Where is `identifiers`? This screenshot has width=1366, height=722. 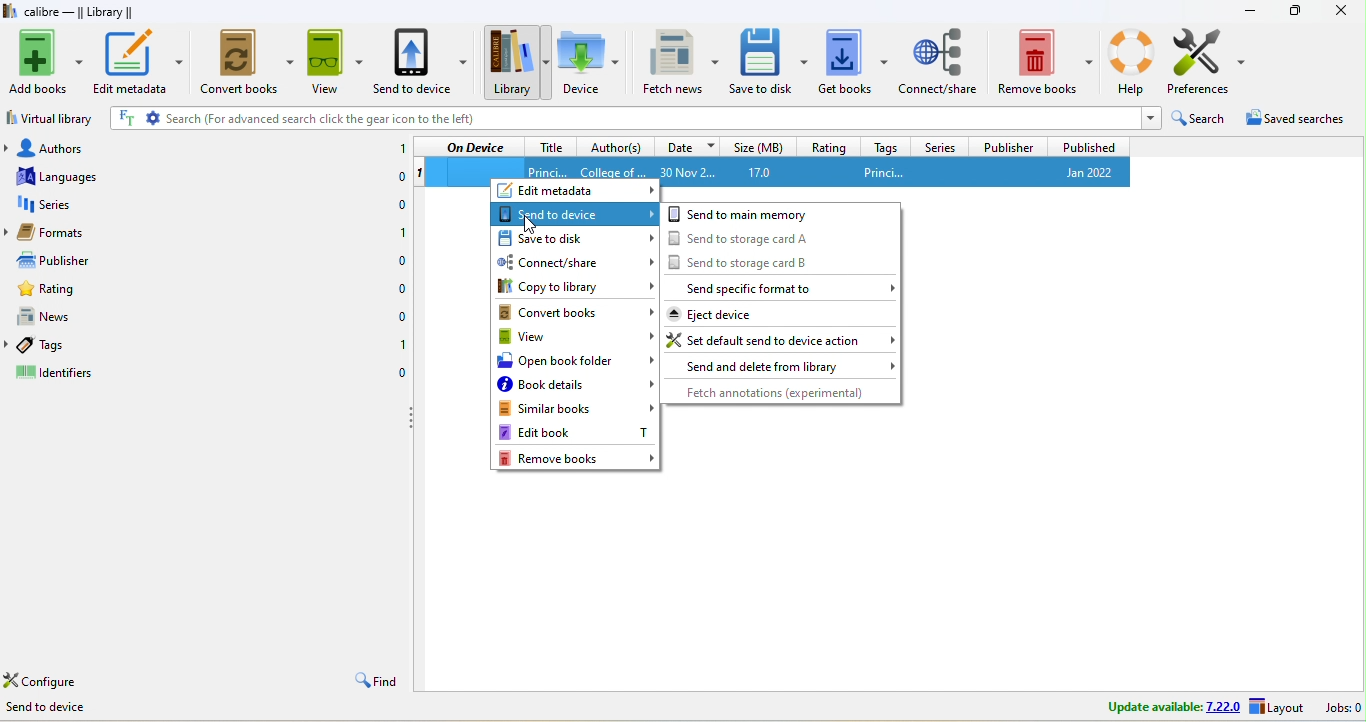 identifiers is located at coordinates (69, 372).